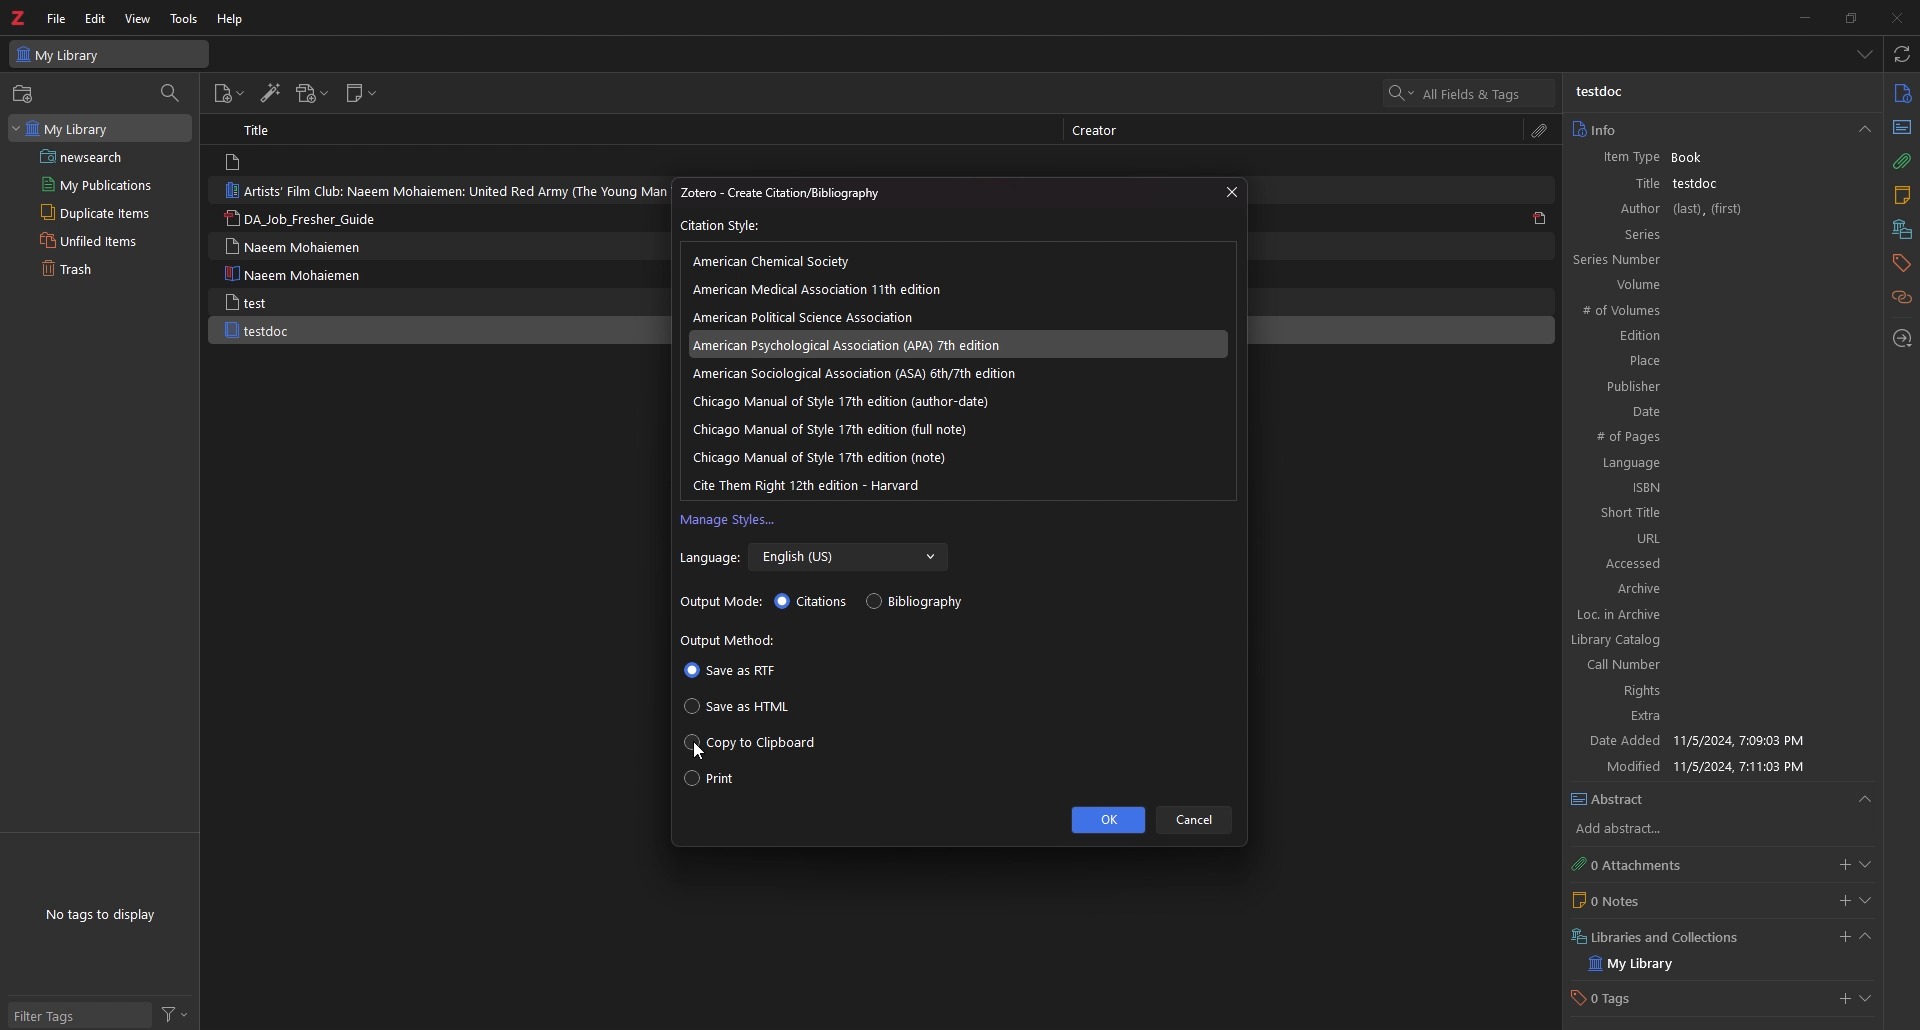 This screenshot has width=1920, height=1030. Describe the element at coordinates (441, 190) in the screenshot. I see `Artists’ Film Club: Naeem Mohaiemen: United Red Army` at that location.